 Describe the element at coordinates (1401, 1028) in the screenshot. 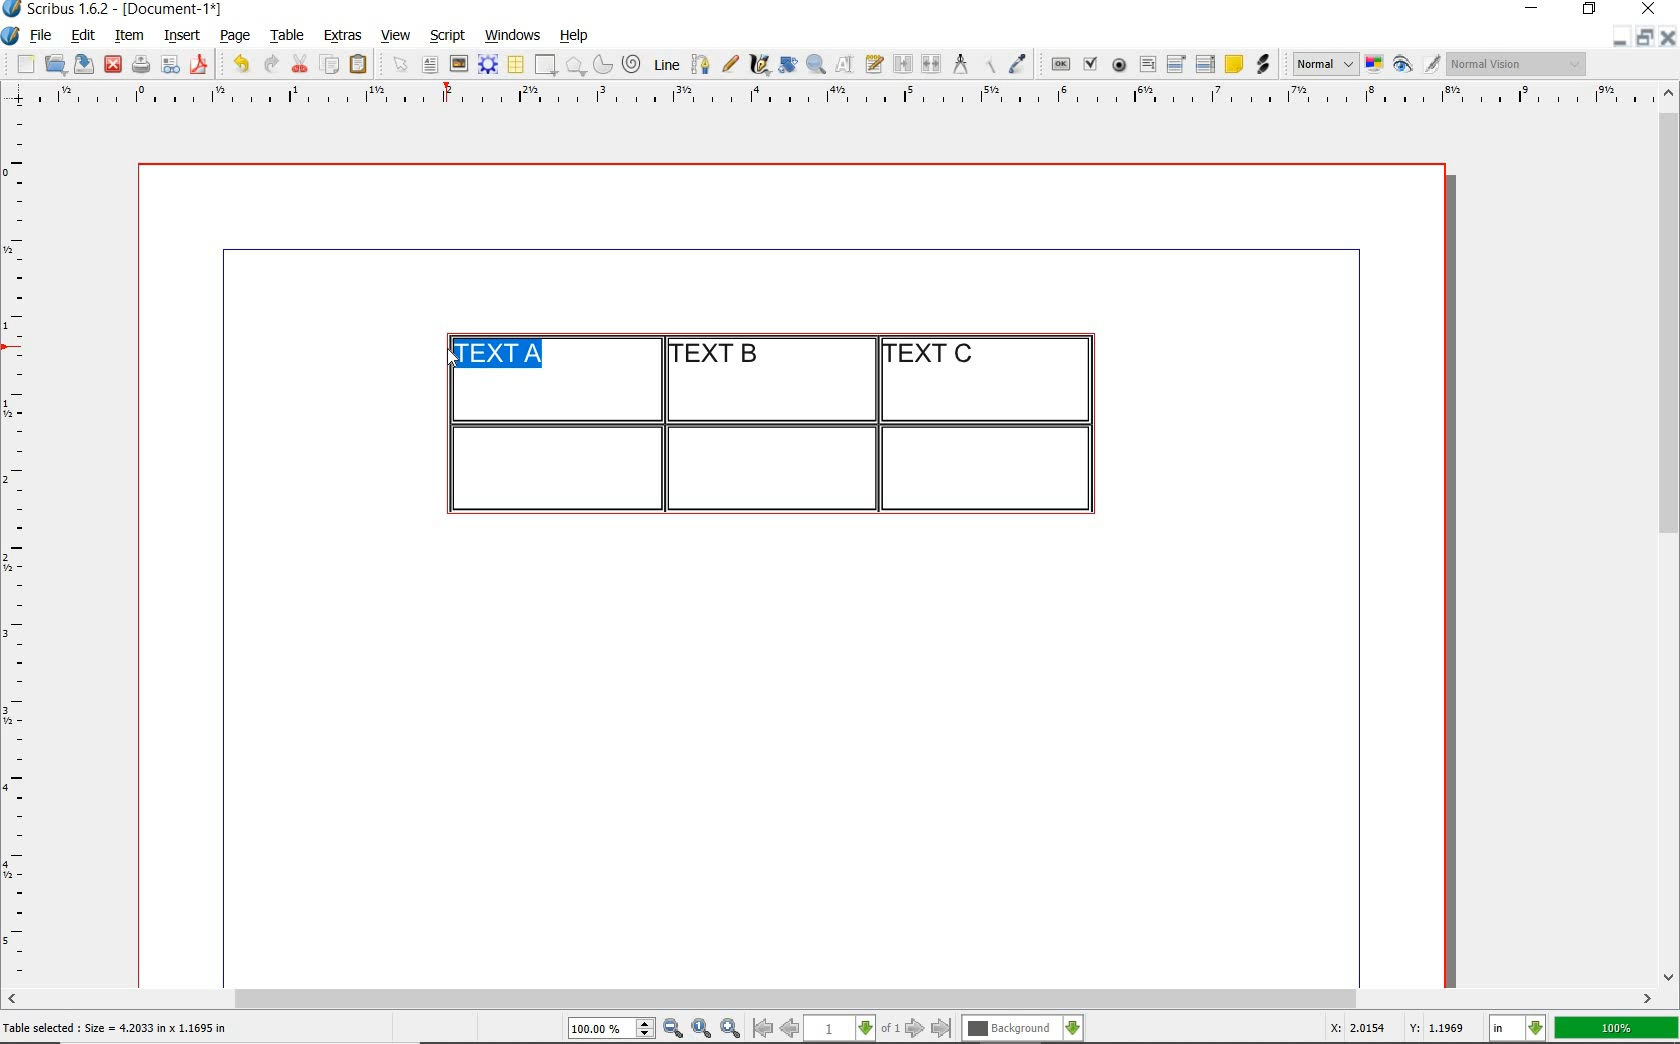

I see `X: 2.0154 Y: 1.1969` at that location.